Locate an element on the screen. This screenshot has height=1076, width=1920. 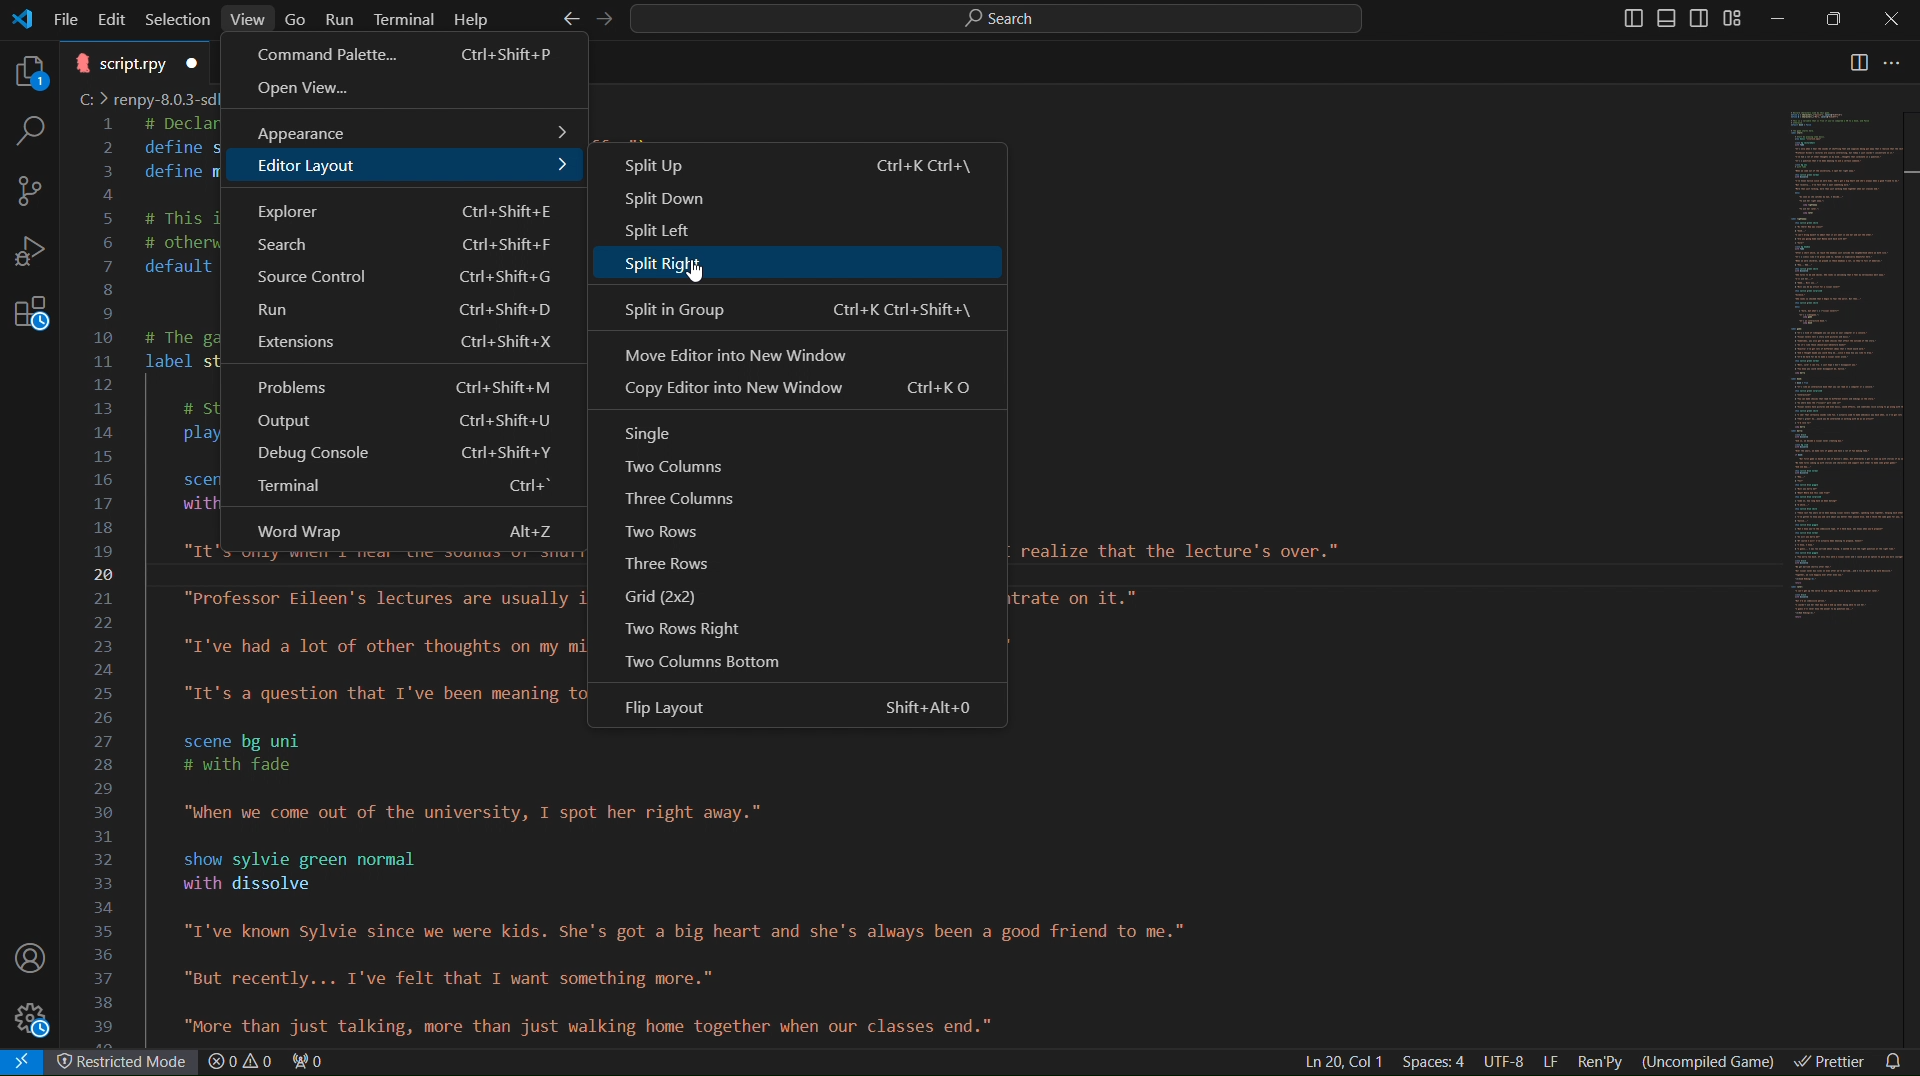
Three Columns is located at coordinates (688, 498).